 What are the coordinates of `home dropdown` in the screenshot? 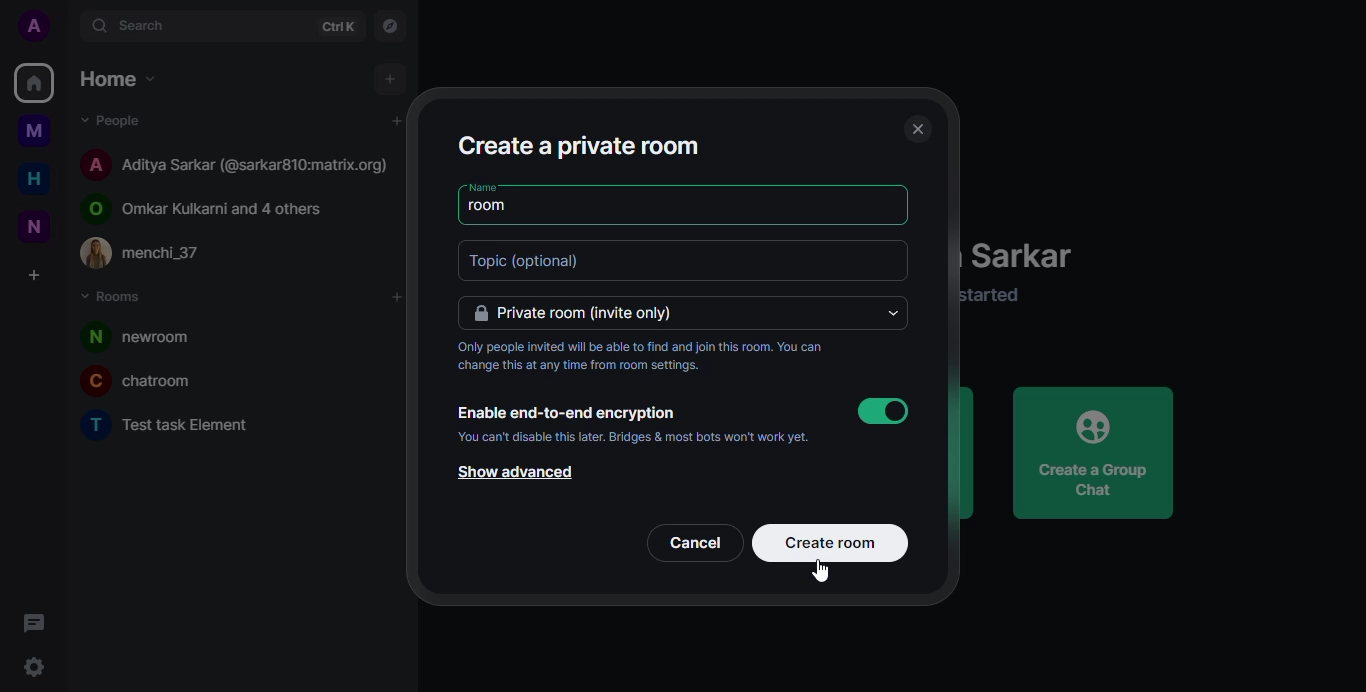 It's located at (125, 77).